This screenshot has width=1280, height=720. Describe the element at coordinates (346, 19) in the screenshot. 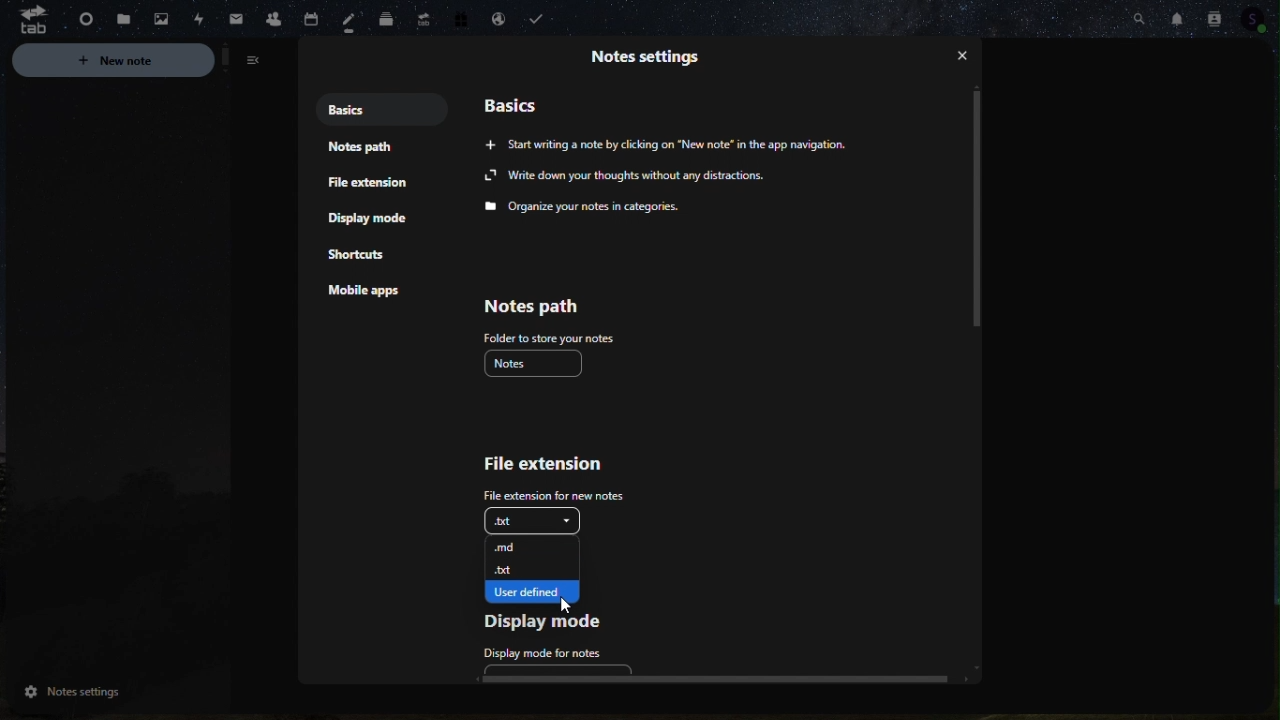

I see `Notes` at that location.